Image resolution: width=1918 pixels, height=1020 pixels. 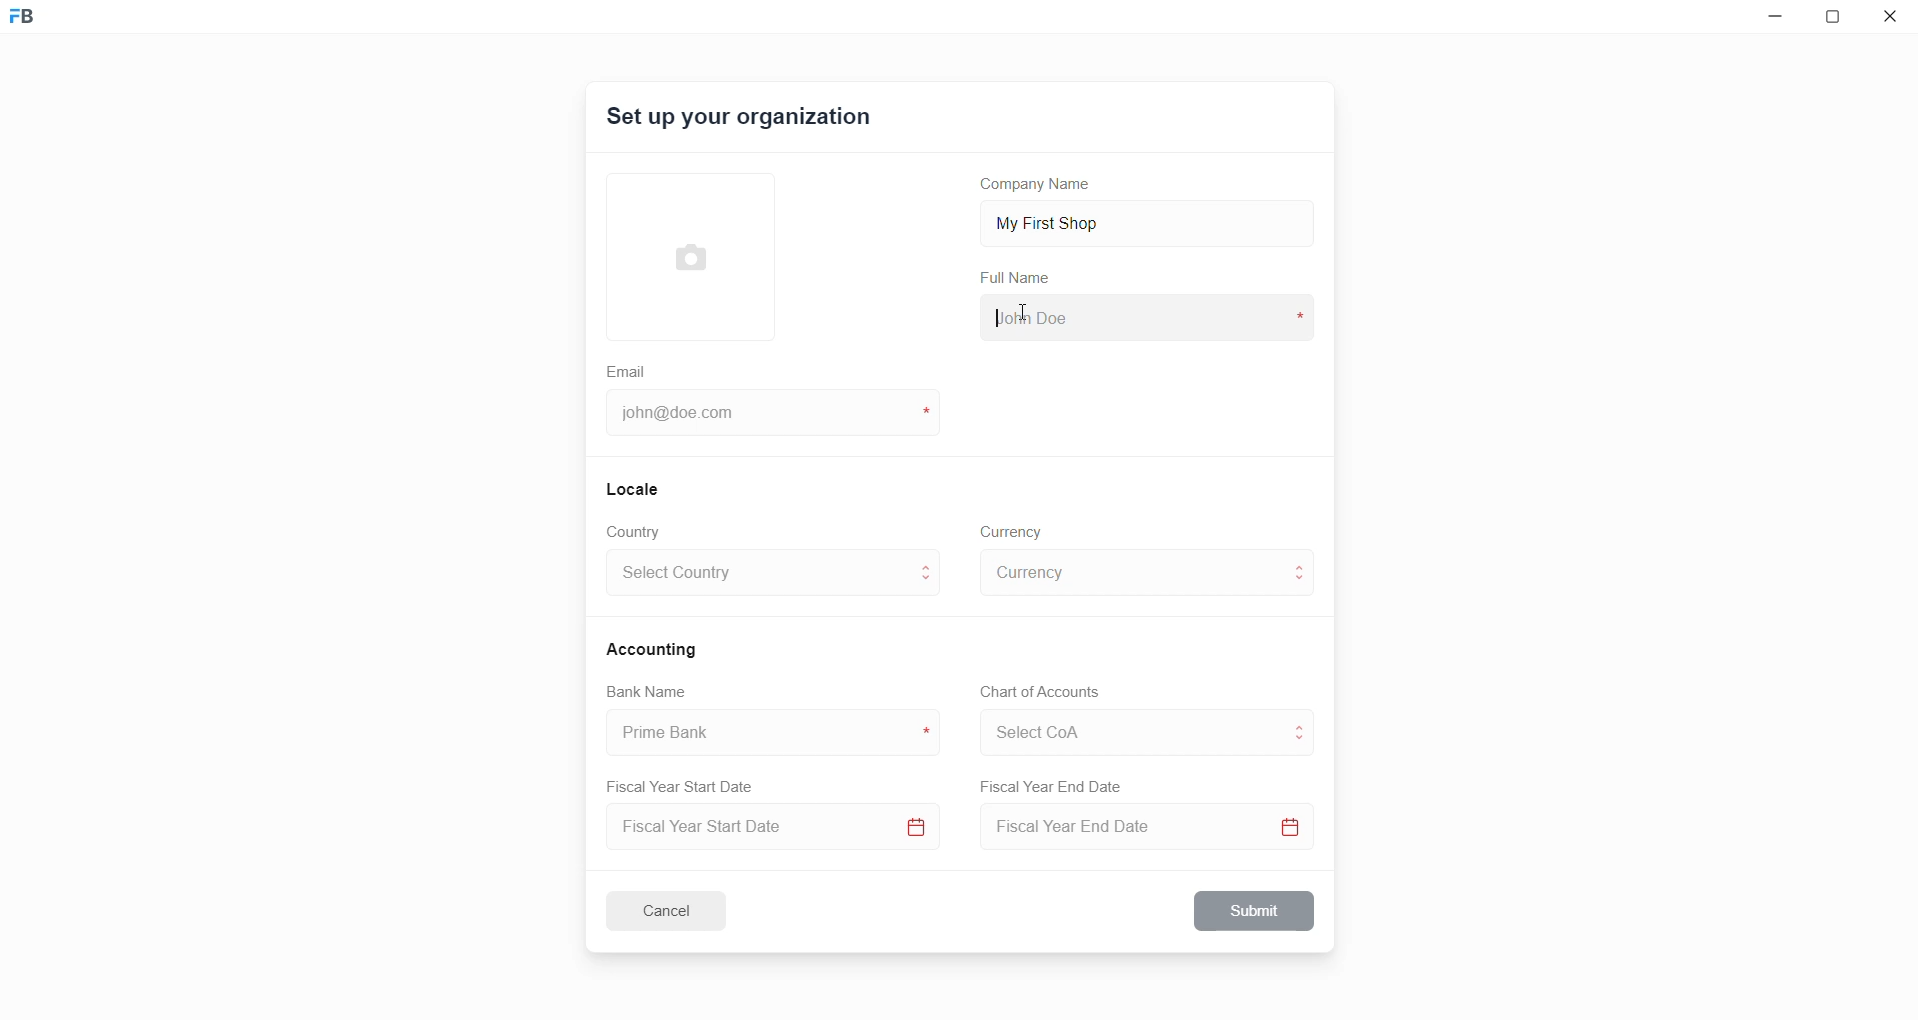 What do you see at coordinates (765, 733) in the screenshot?
I see `bank name input box` at bounding box center [765, 733].